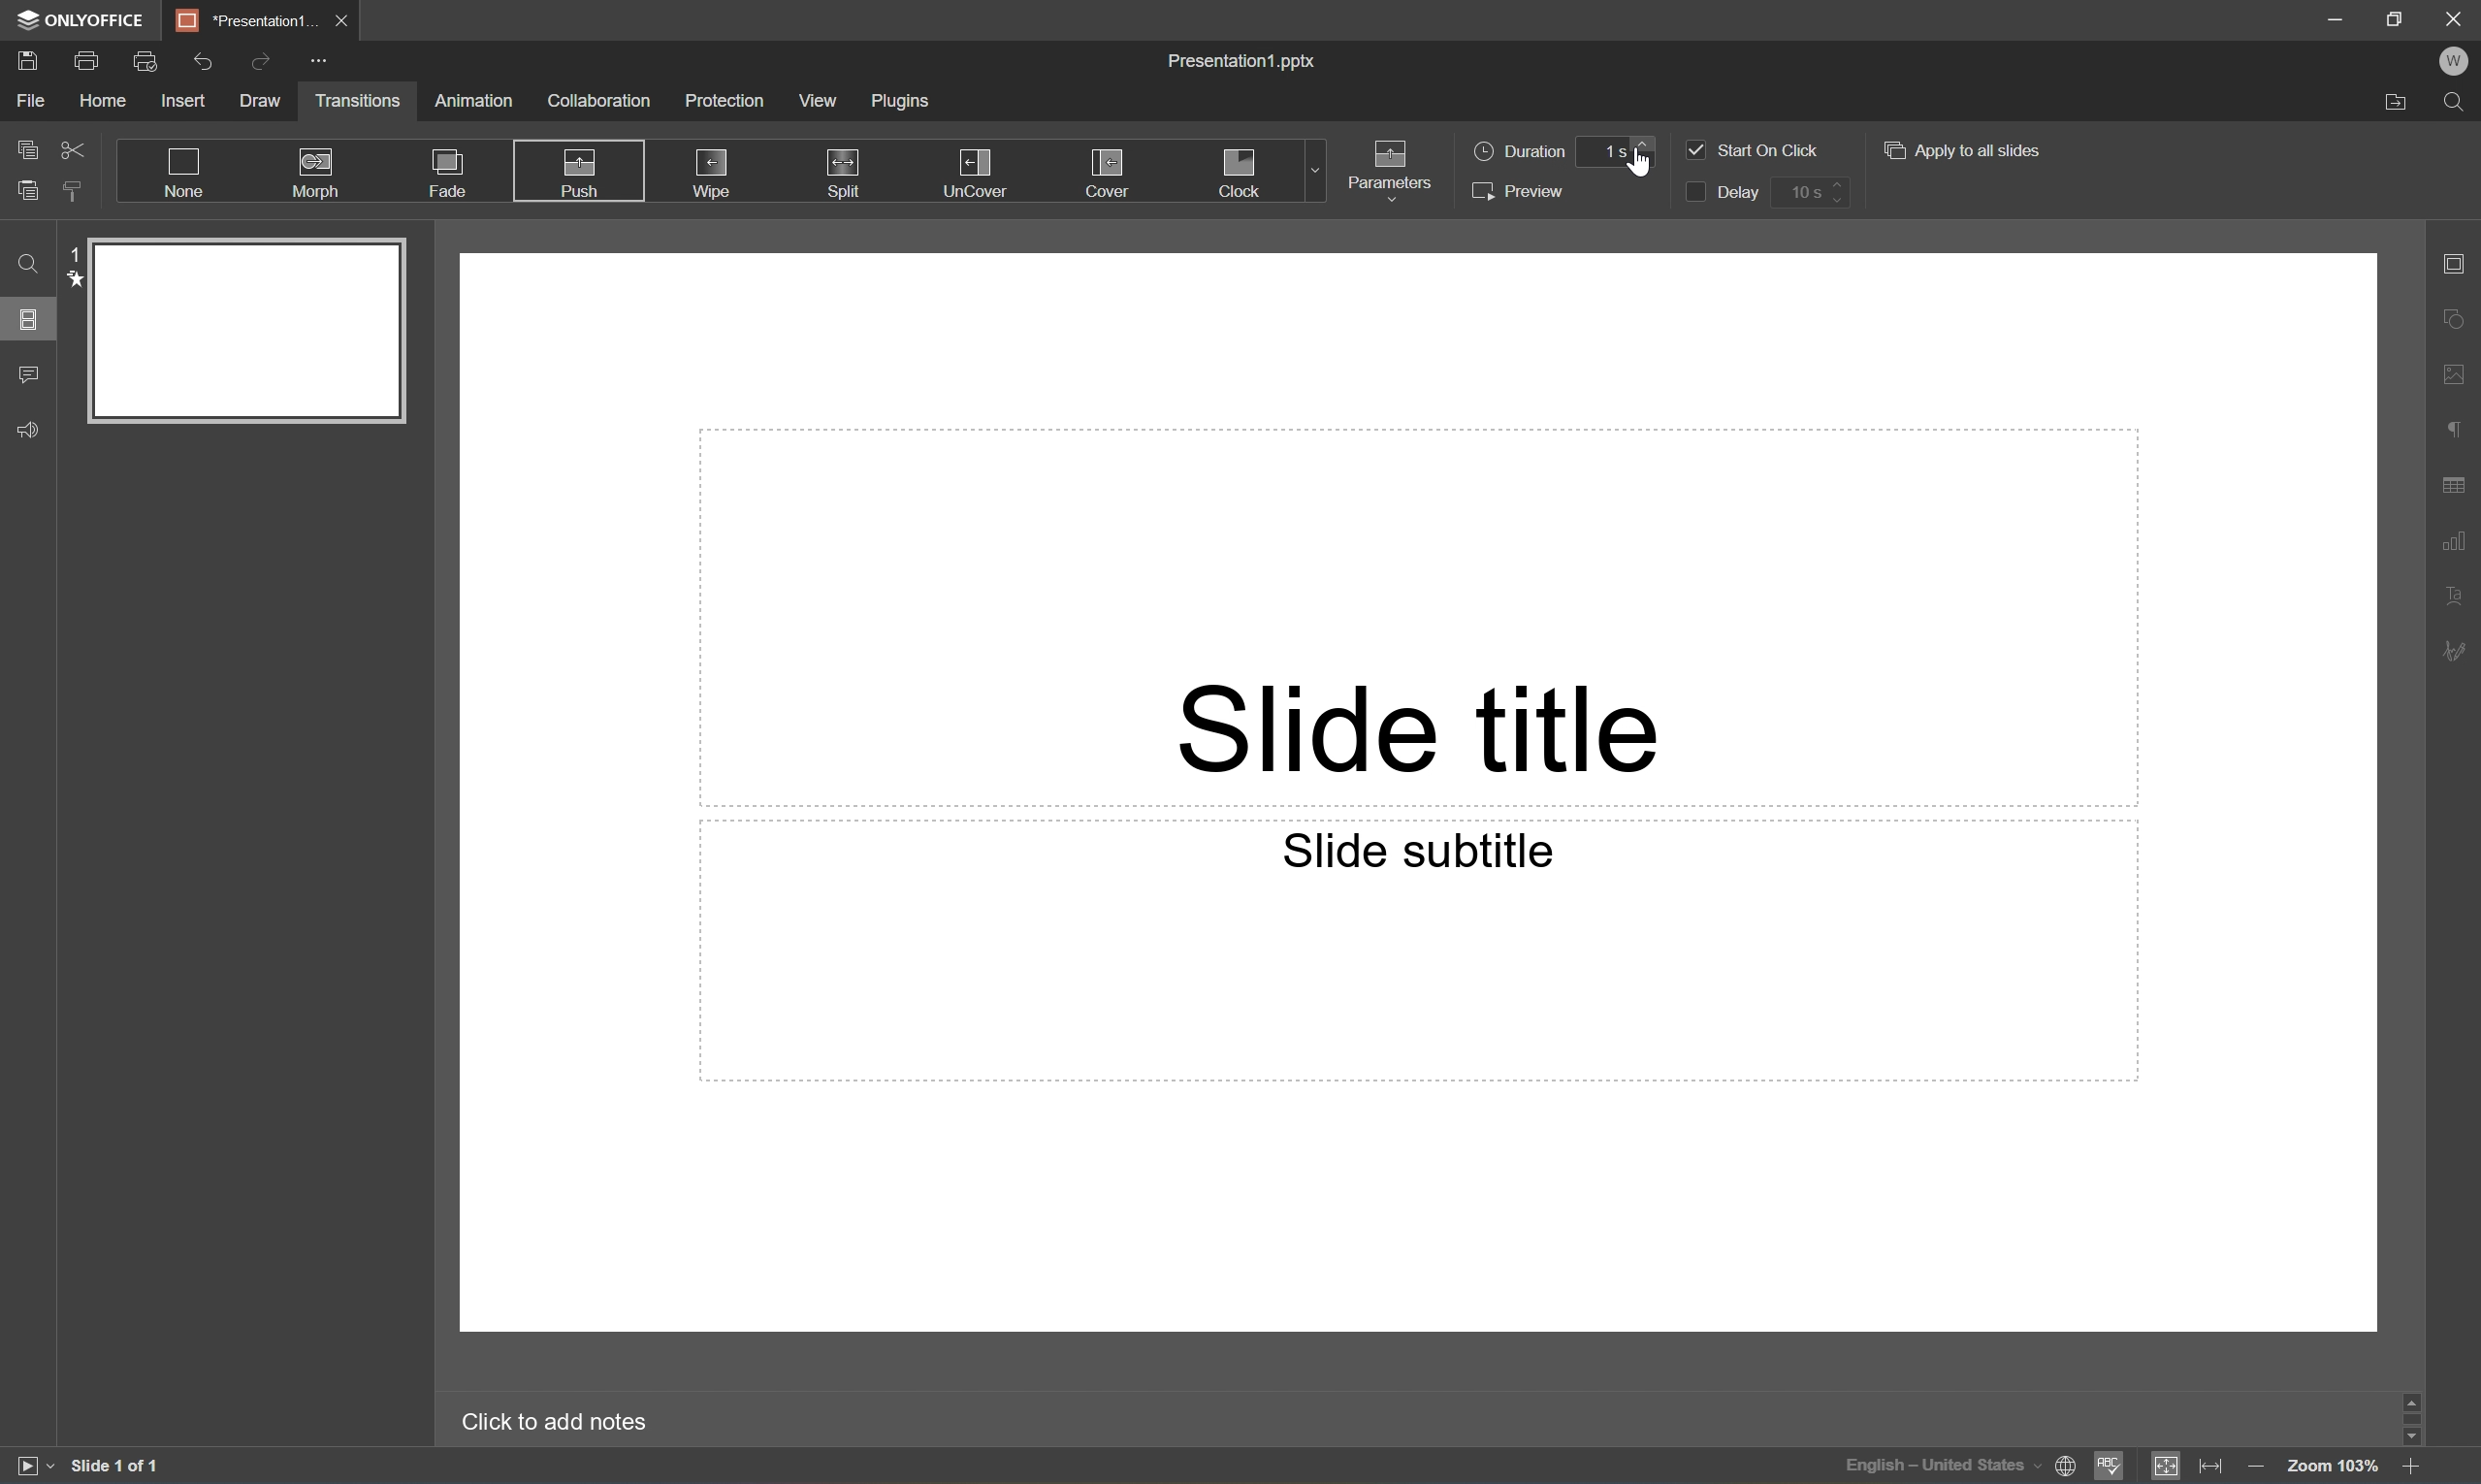 Image resolution: width=2481 pixels, height=1484 pixels. Describe the element at coordinates (31, 321) in the screenshot. I see `Slides` at that location.